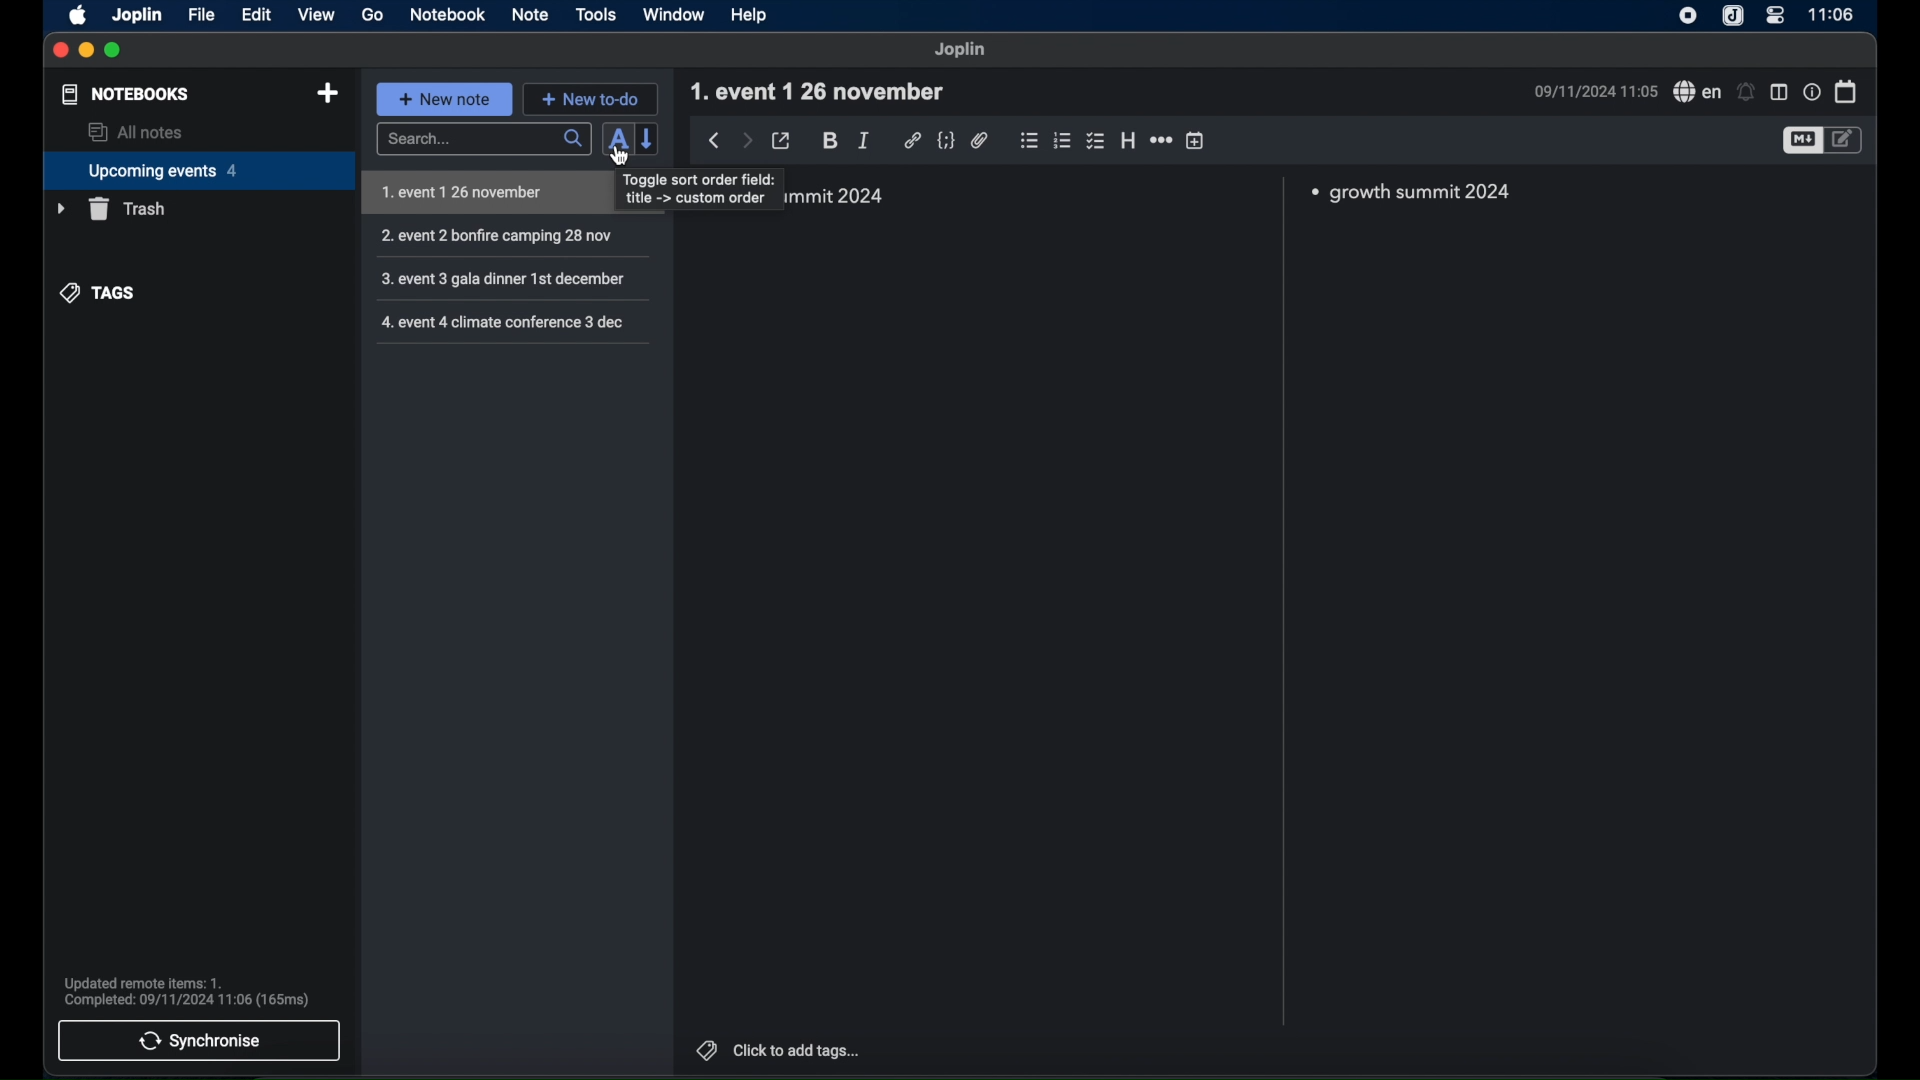 Image resolution: width=1920 pixels, height=1080 pixels. Describe the element at coordinates (673, 14) in the screenshot. I see `window` at that location.